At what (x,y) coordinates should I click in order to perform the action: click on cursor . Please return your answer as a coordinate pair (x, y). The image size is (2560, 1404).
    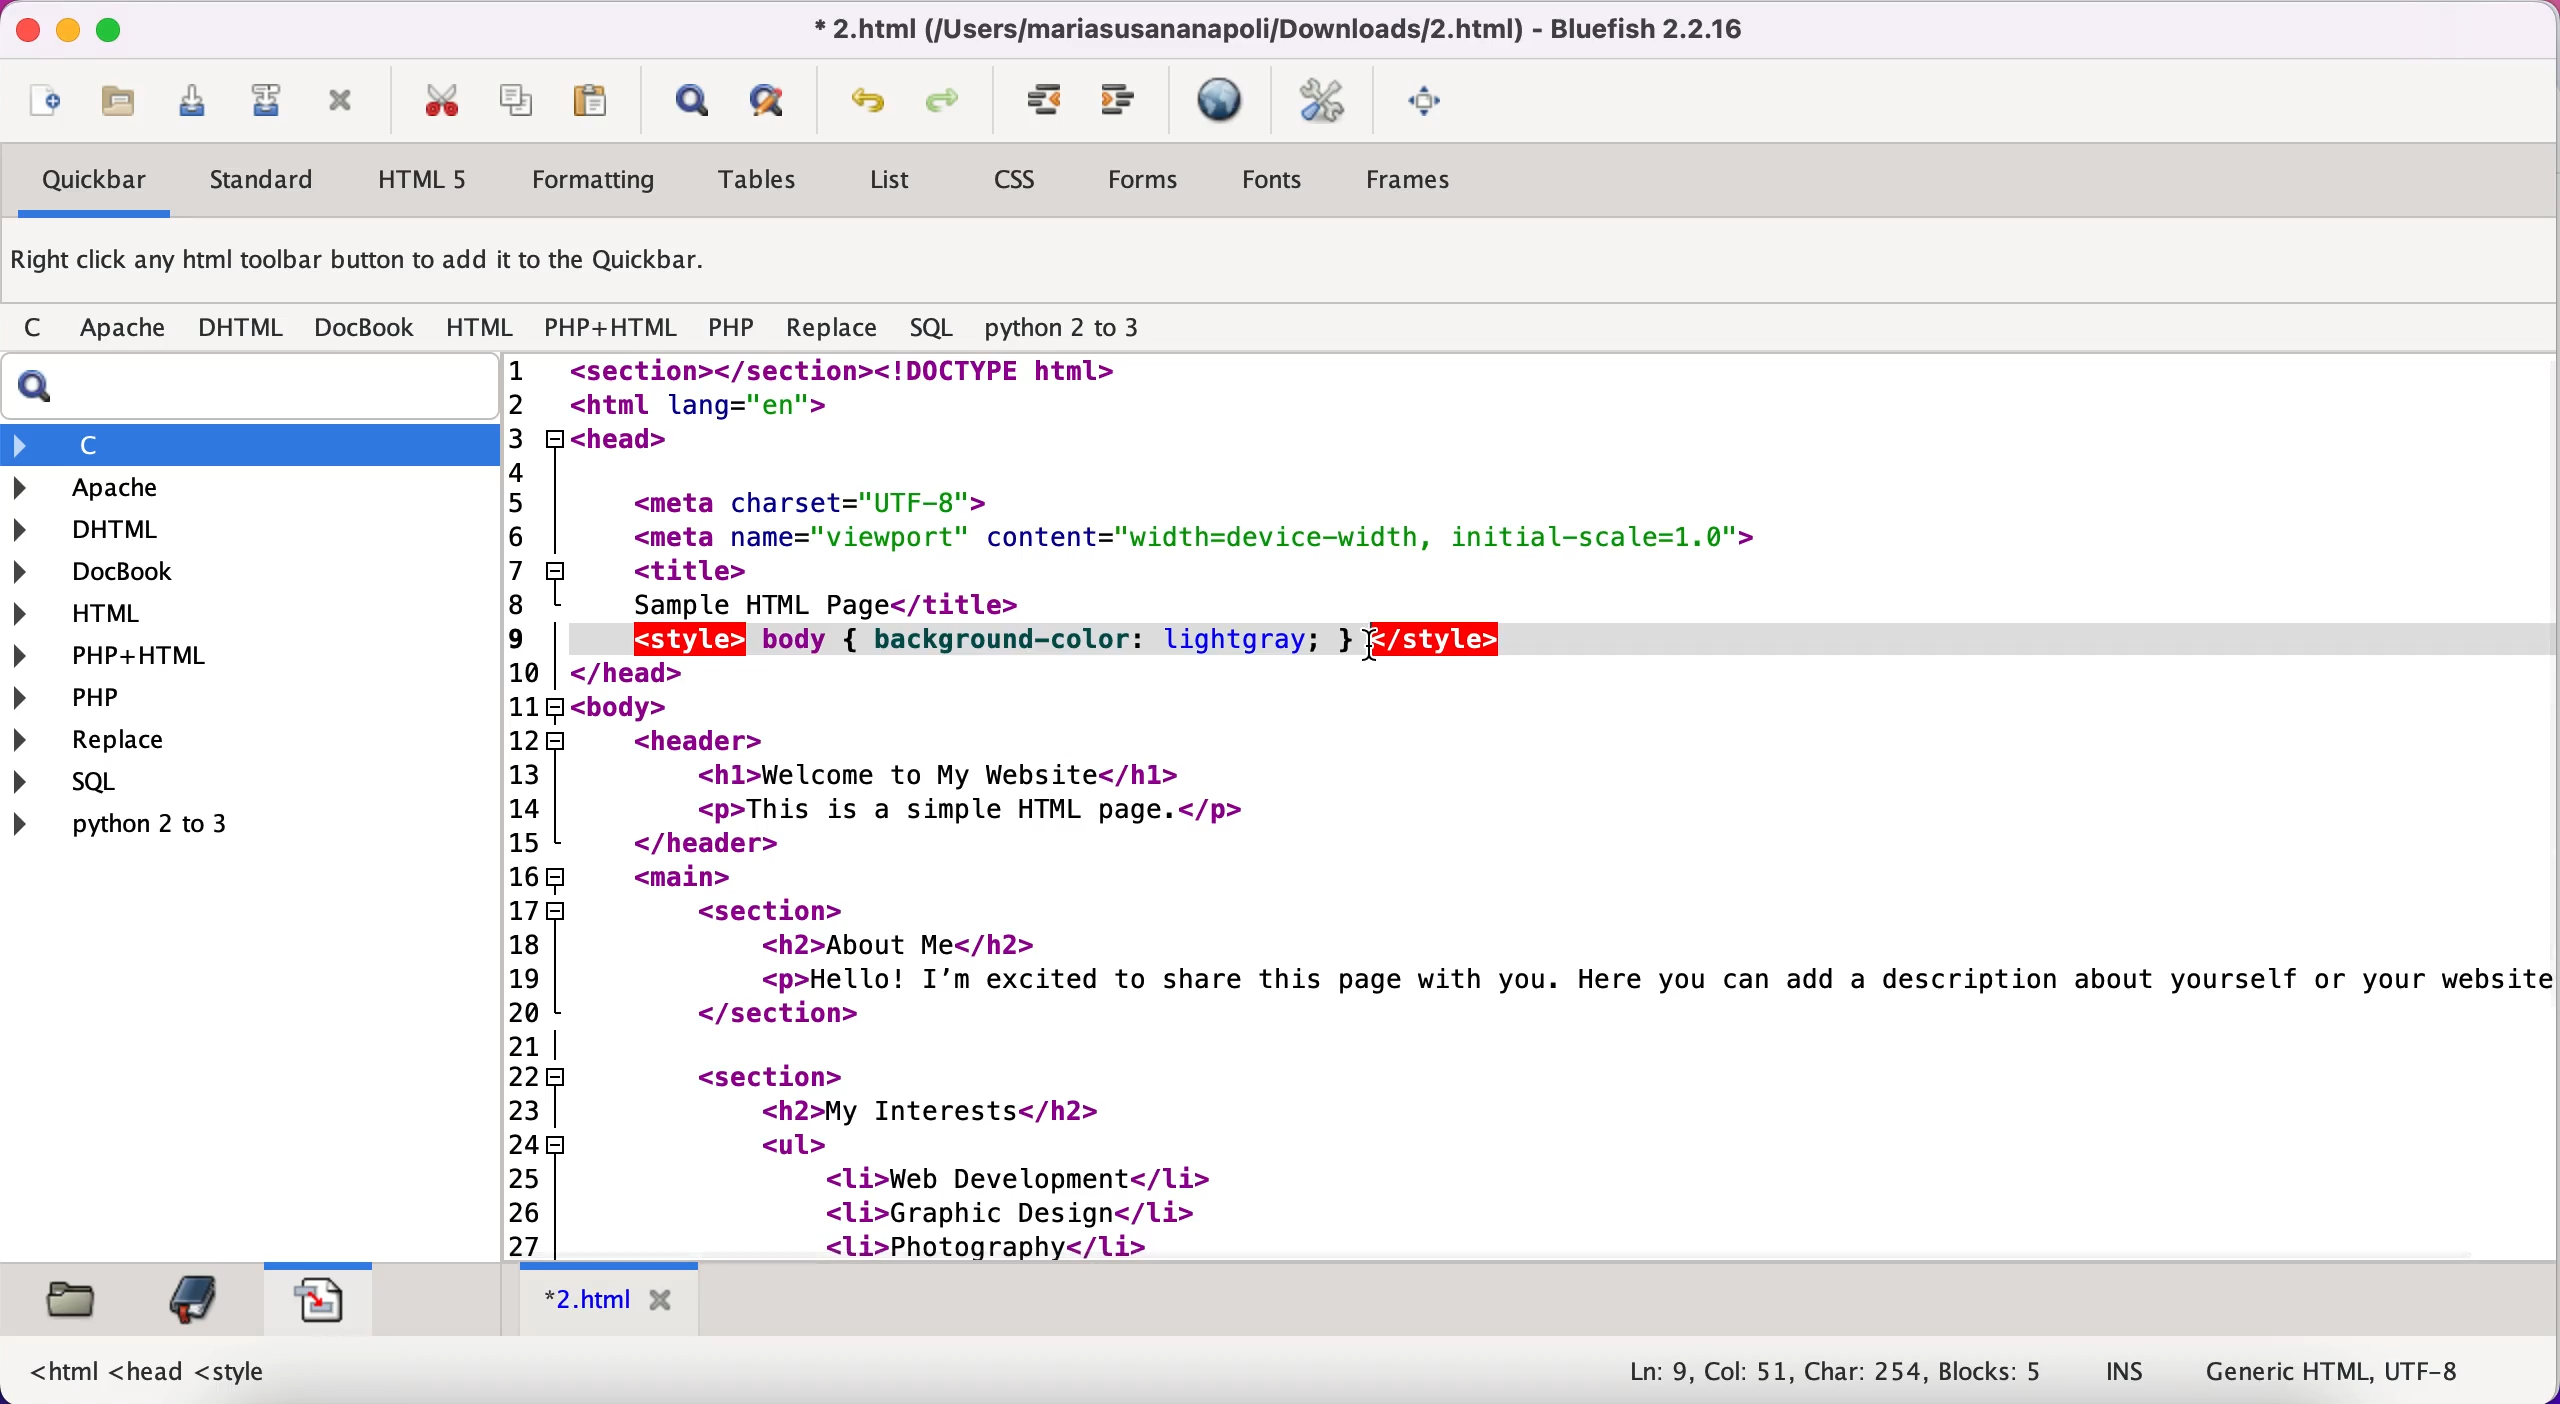
    Looking at the image, I should click on (1366, 652).